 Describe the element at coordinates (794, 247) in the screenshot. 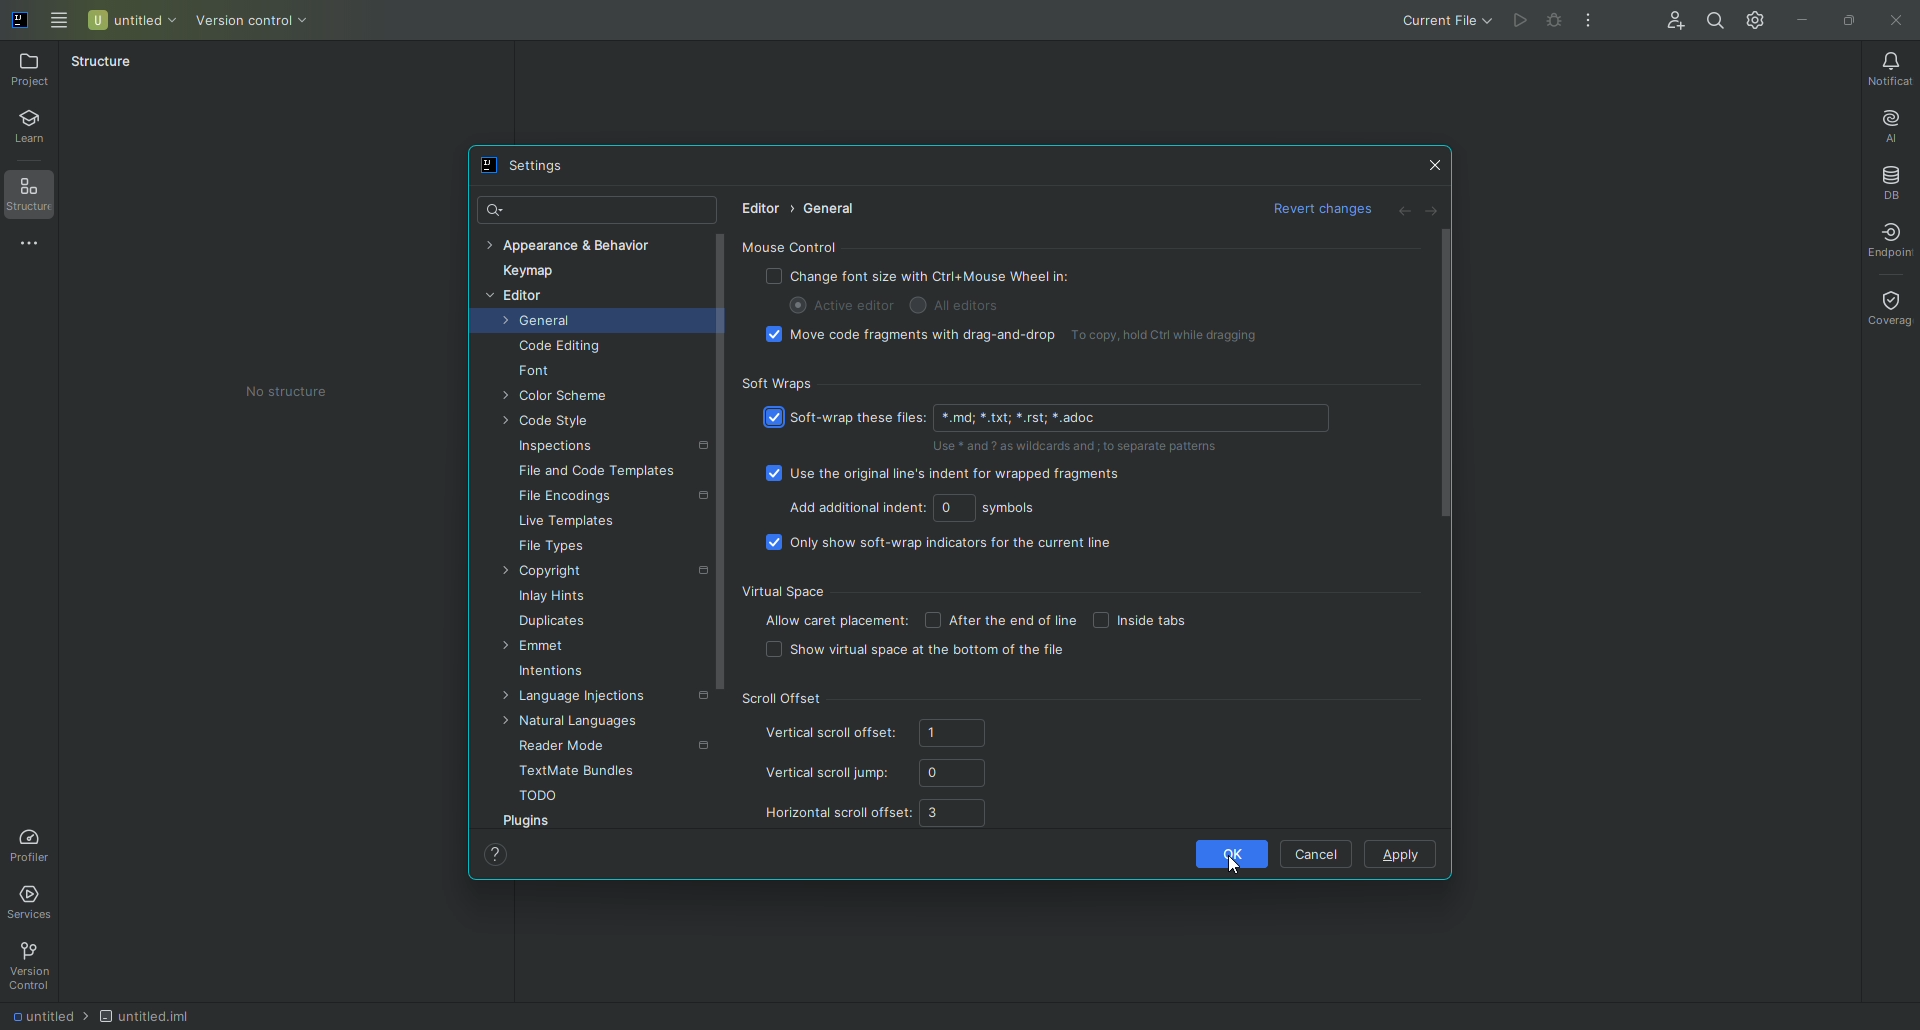

I see `Mouse Control` at that location.